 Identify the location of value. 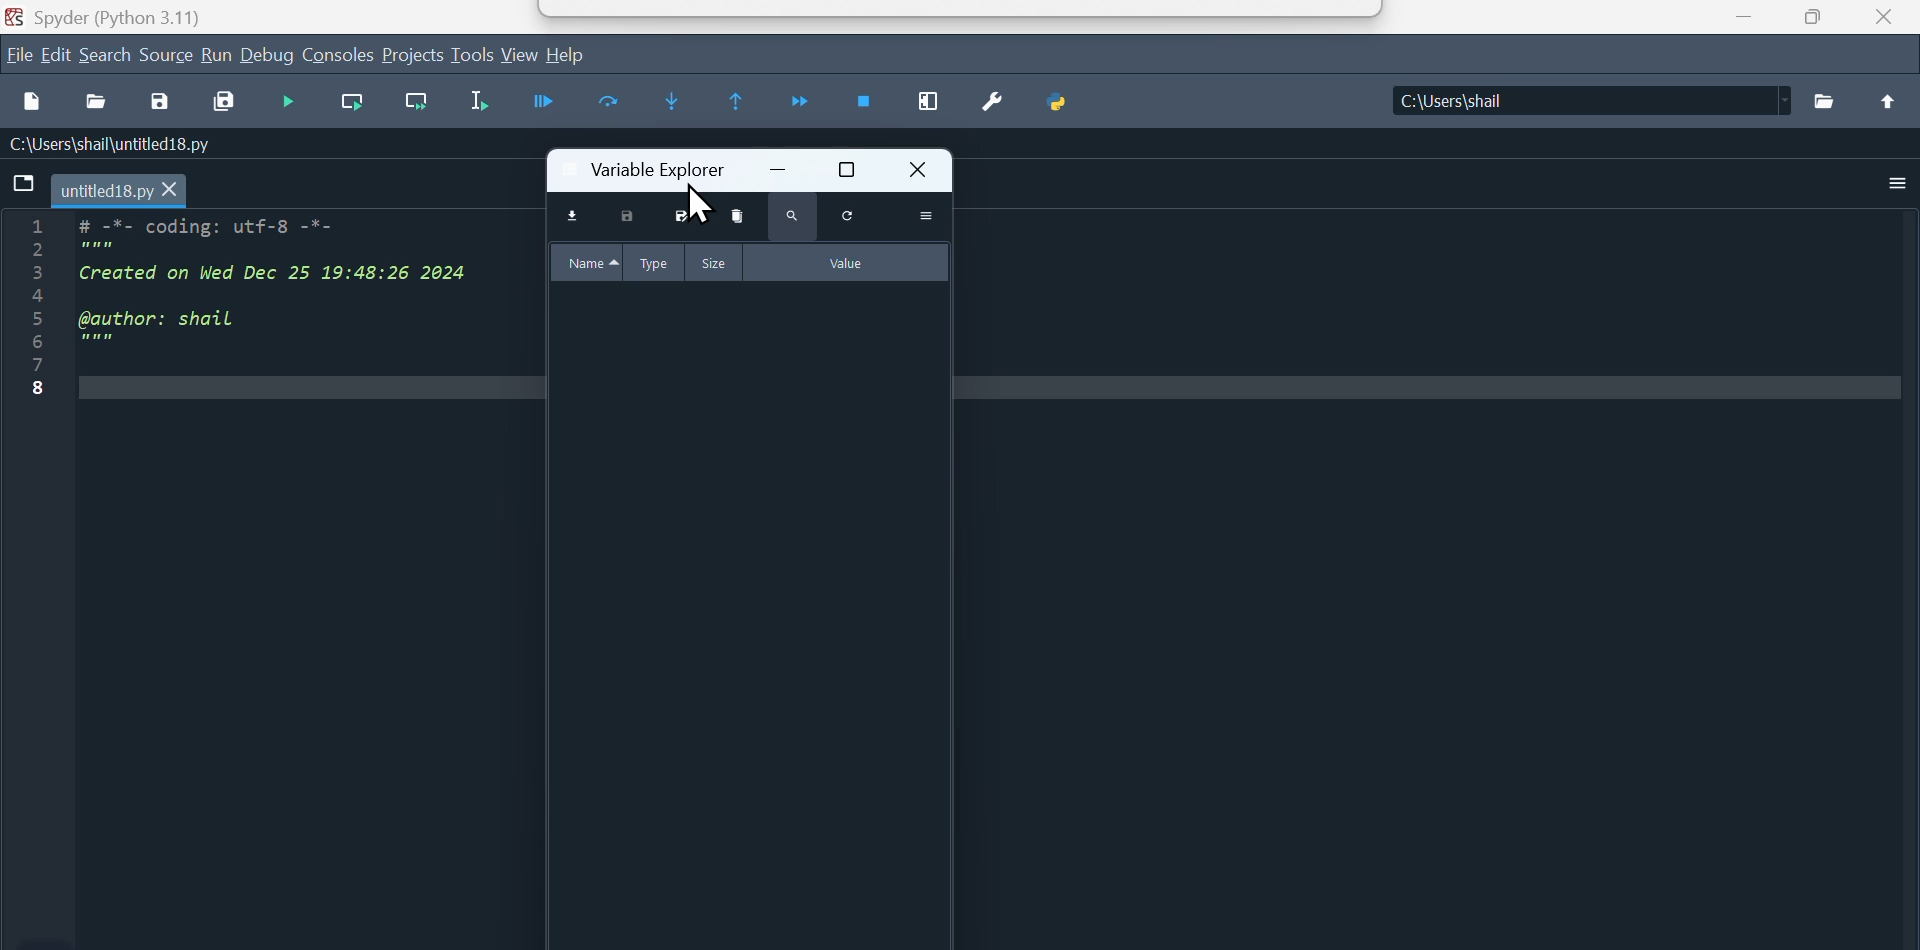
(847, 262).